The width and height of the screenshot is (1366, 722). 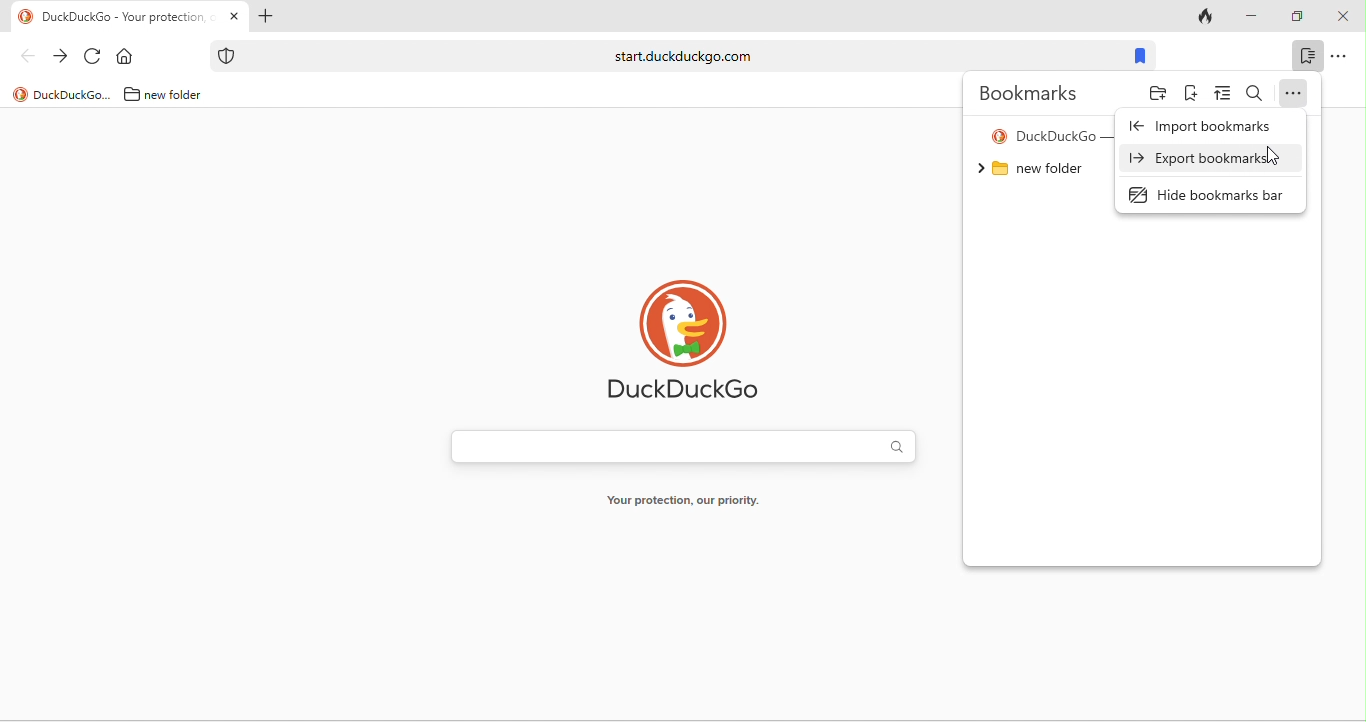 I want to click on forward, so click(x=59, y=56).